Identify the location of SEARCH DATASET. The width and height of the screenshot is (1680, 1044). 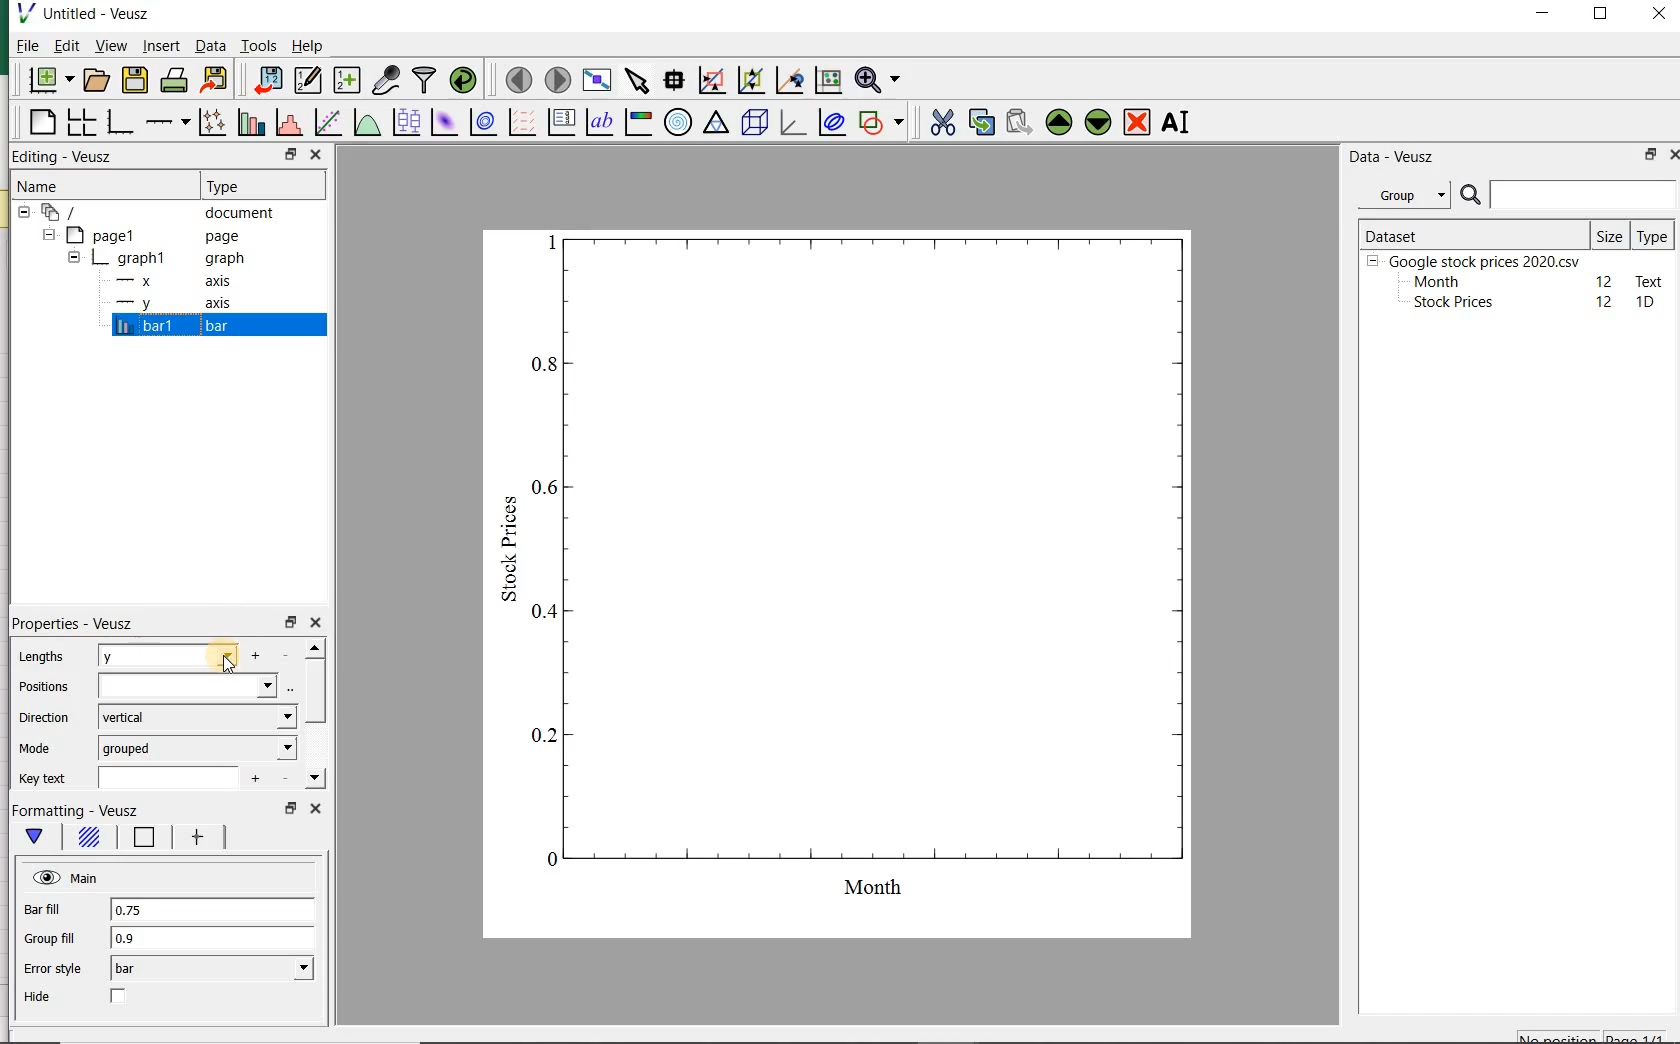
(1568, 194).